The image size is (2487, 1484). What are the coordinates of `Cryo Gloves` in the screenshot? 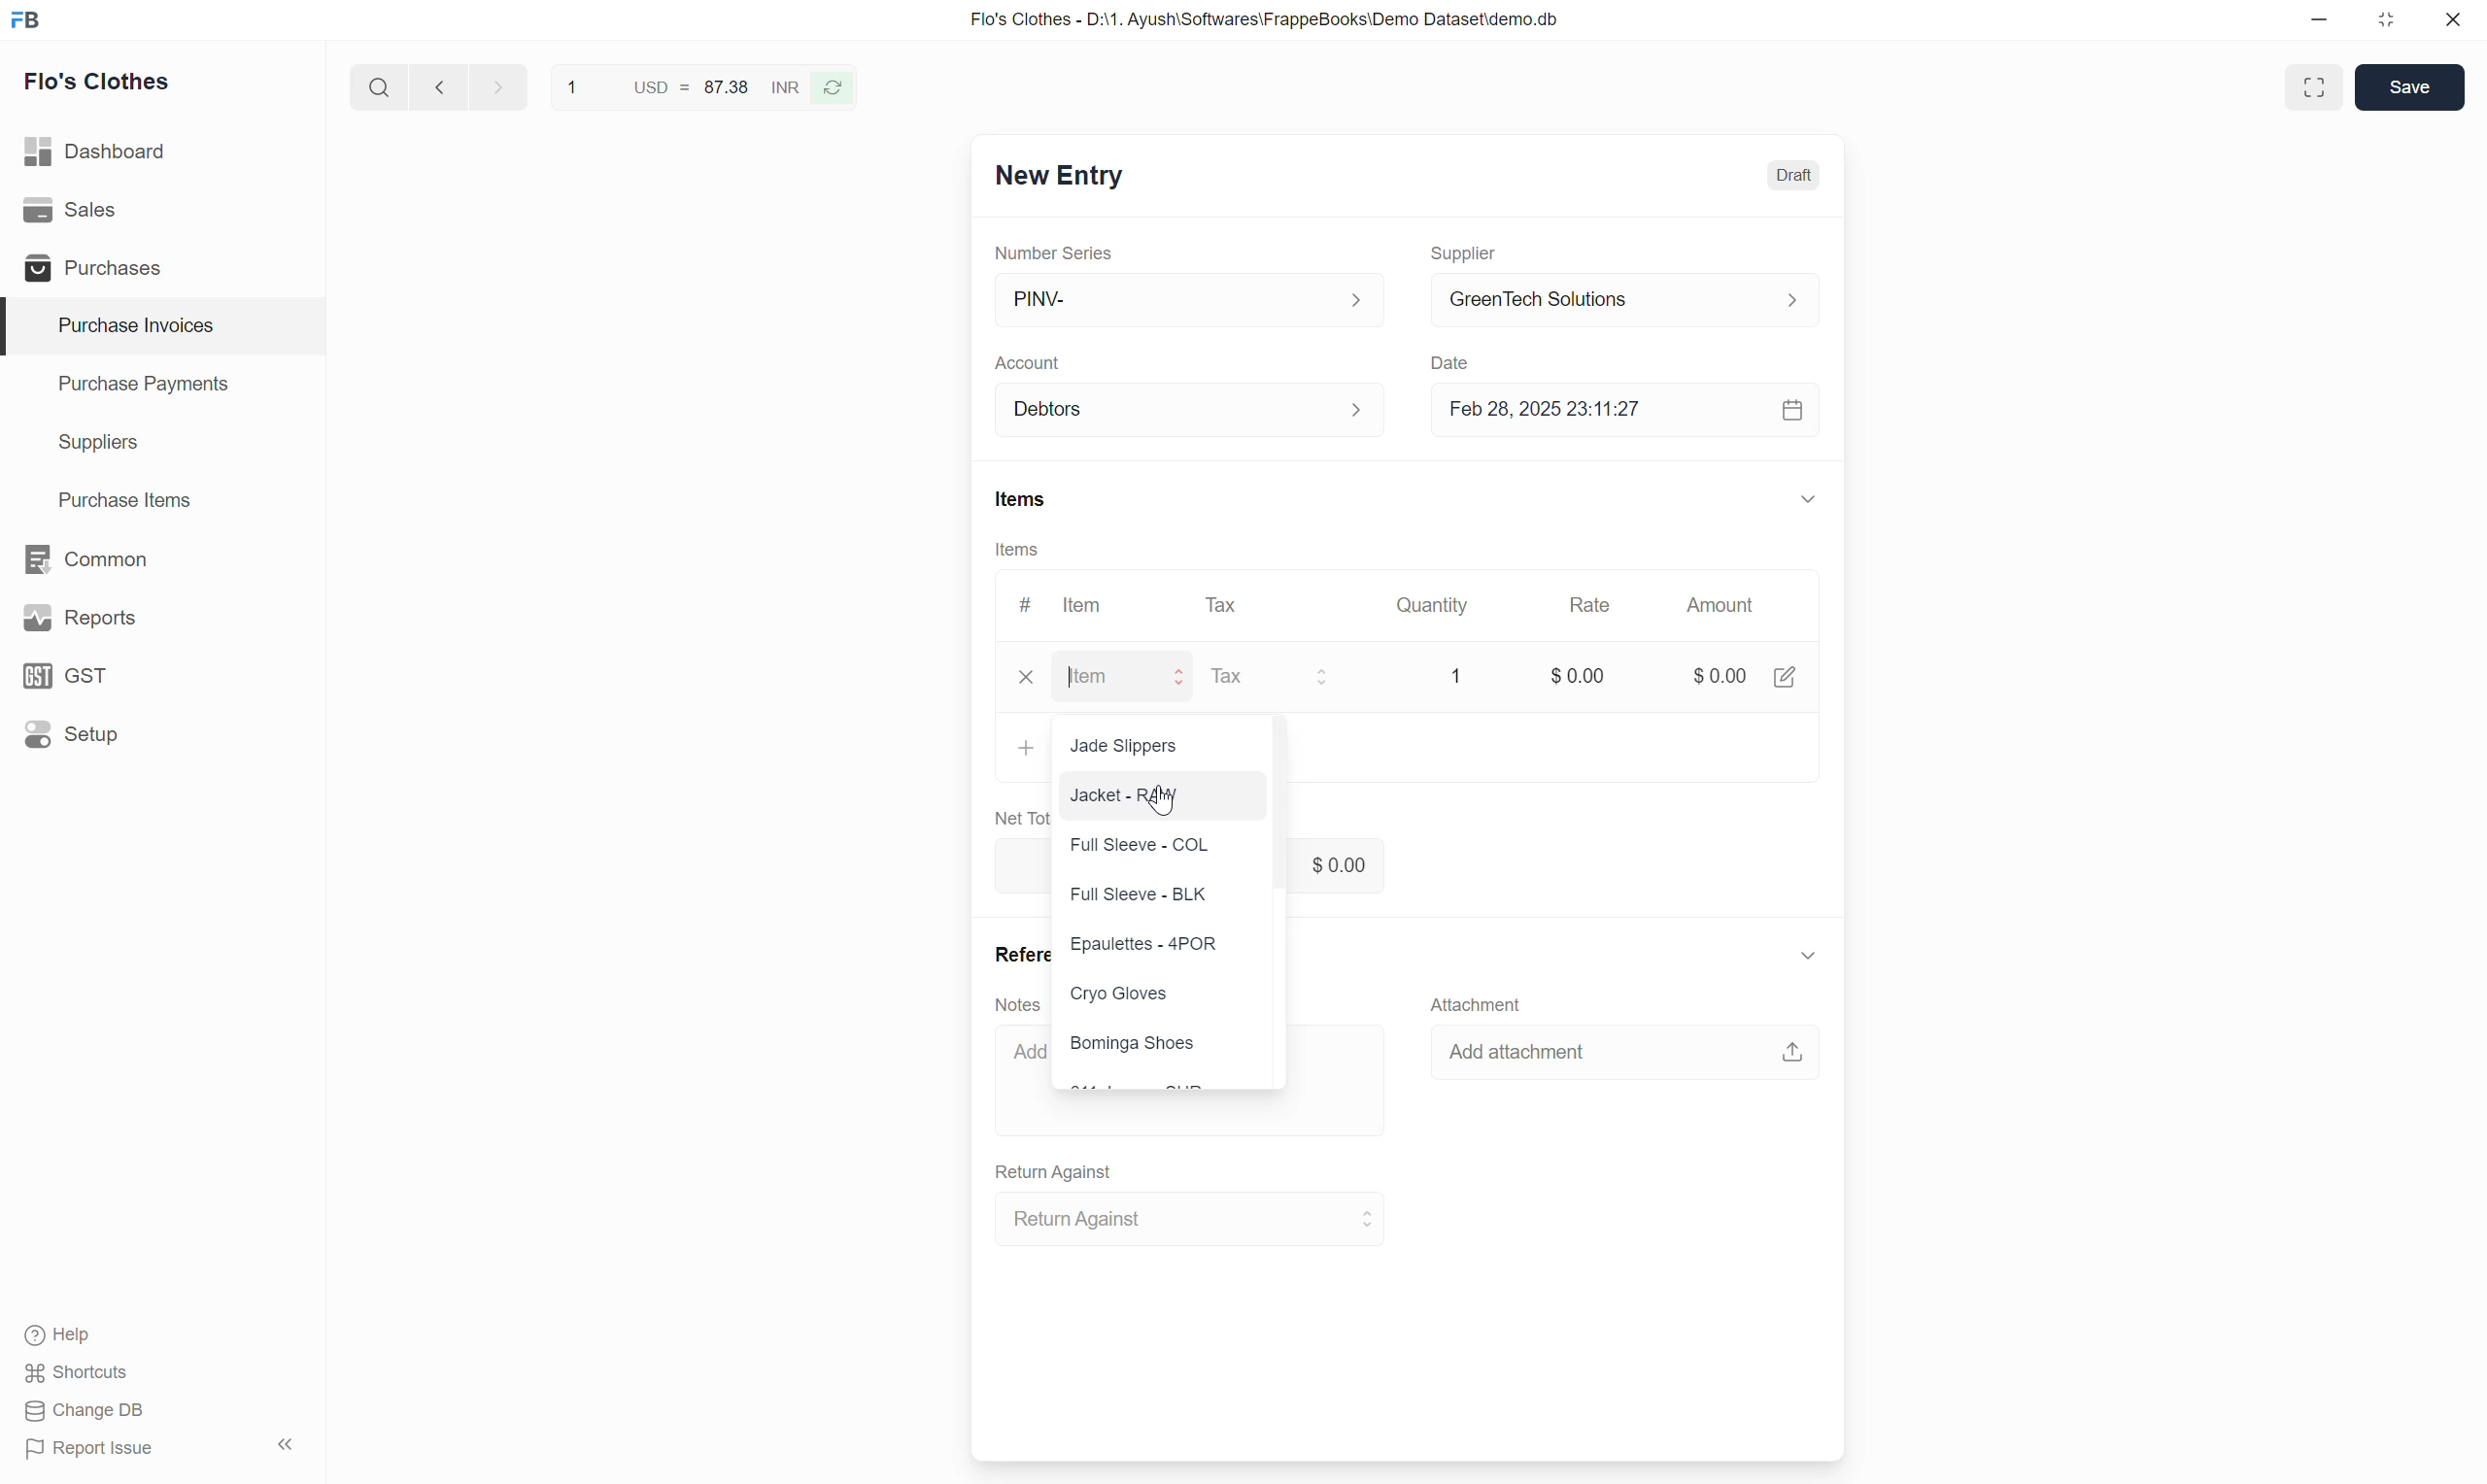 It's located at (1159, 994).